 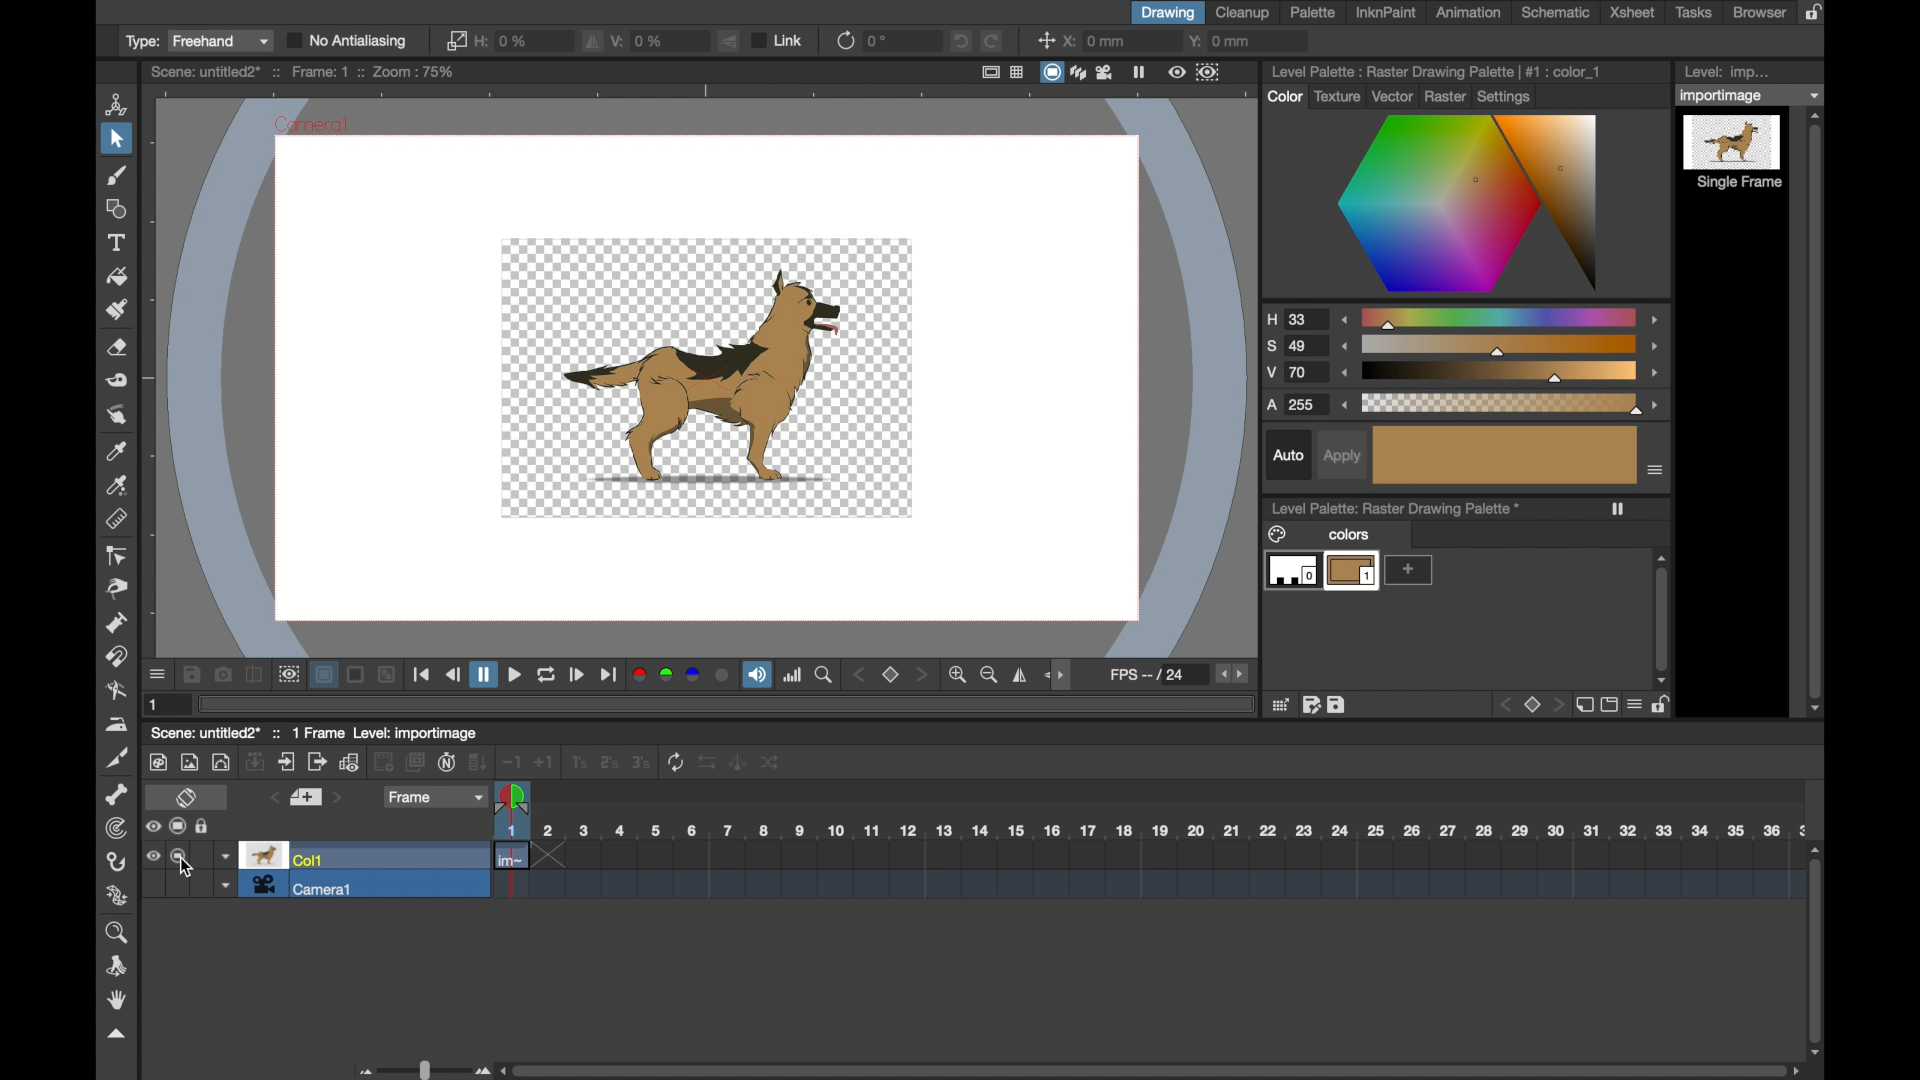 I want to click on vector, so click(x=1388, y=95).